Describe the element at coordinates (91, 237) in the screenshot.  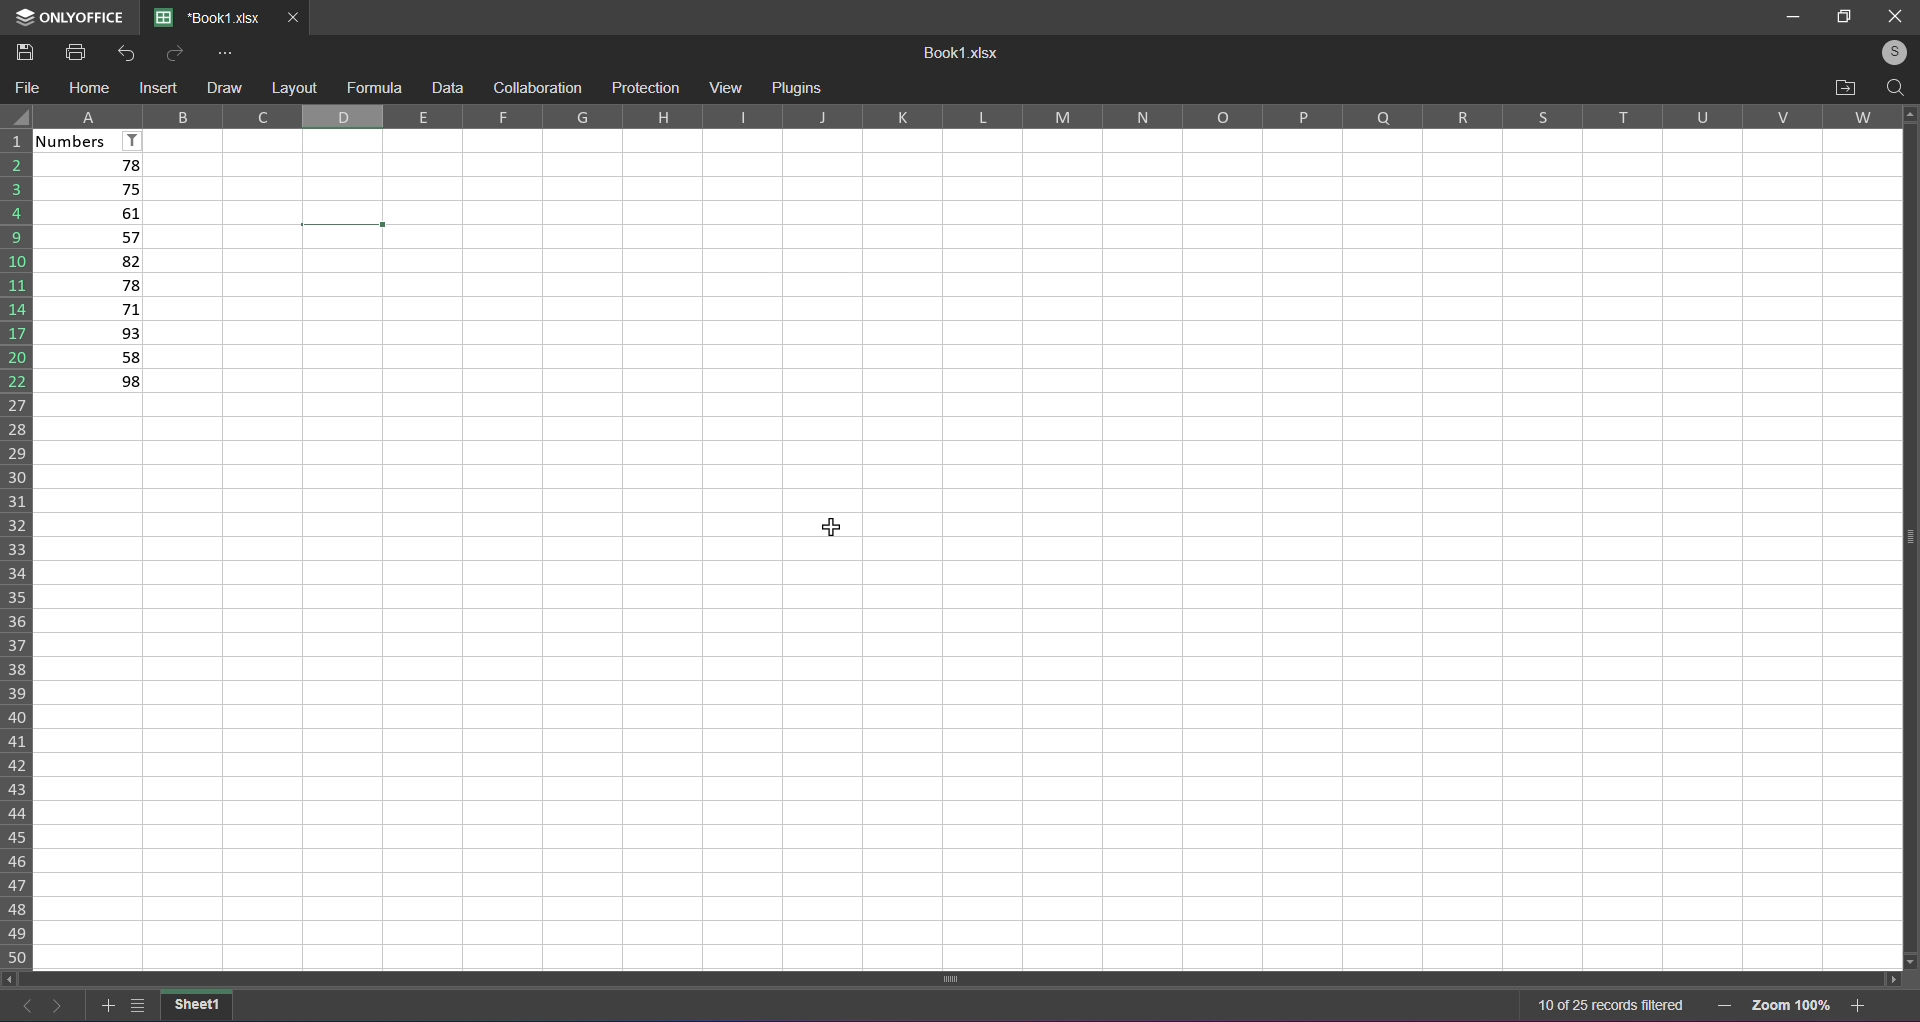
I see `57` at that location.